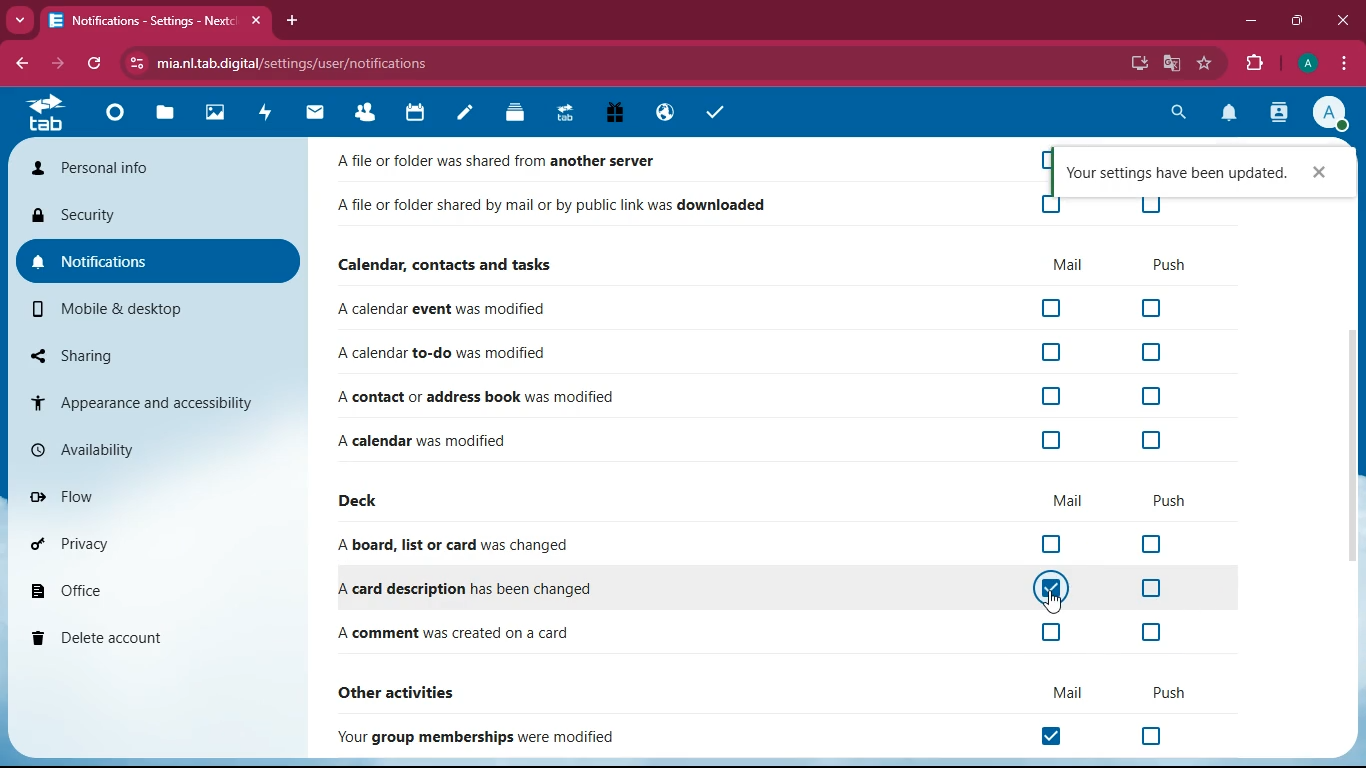 This screenshot has width=1366, height=768. What do you see at coordinates (1330, 112) in the screenshot?
I see `Account` at bounding box center [1330, 112].